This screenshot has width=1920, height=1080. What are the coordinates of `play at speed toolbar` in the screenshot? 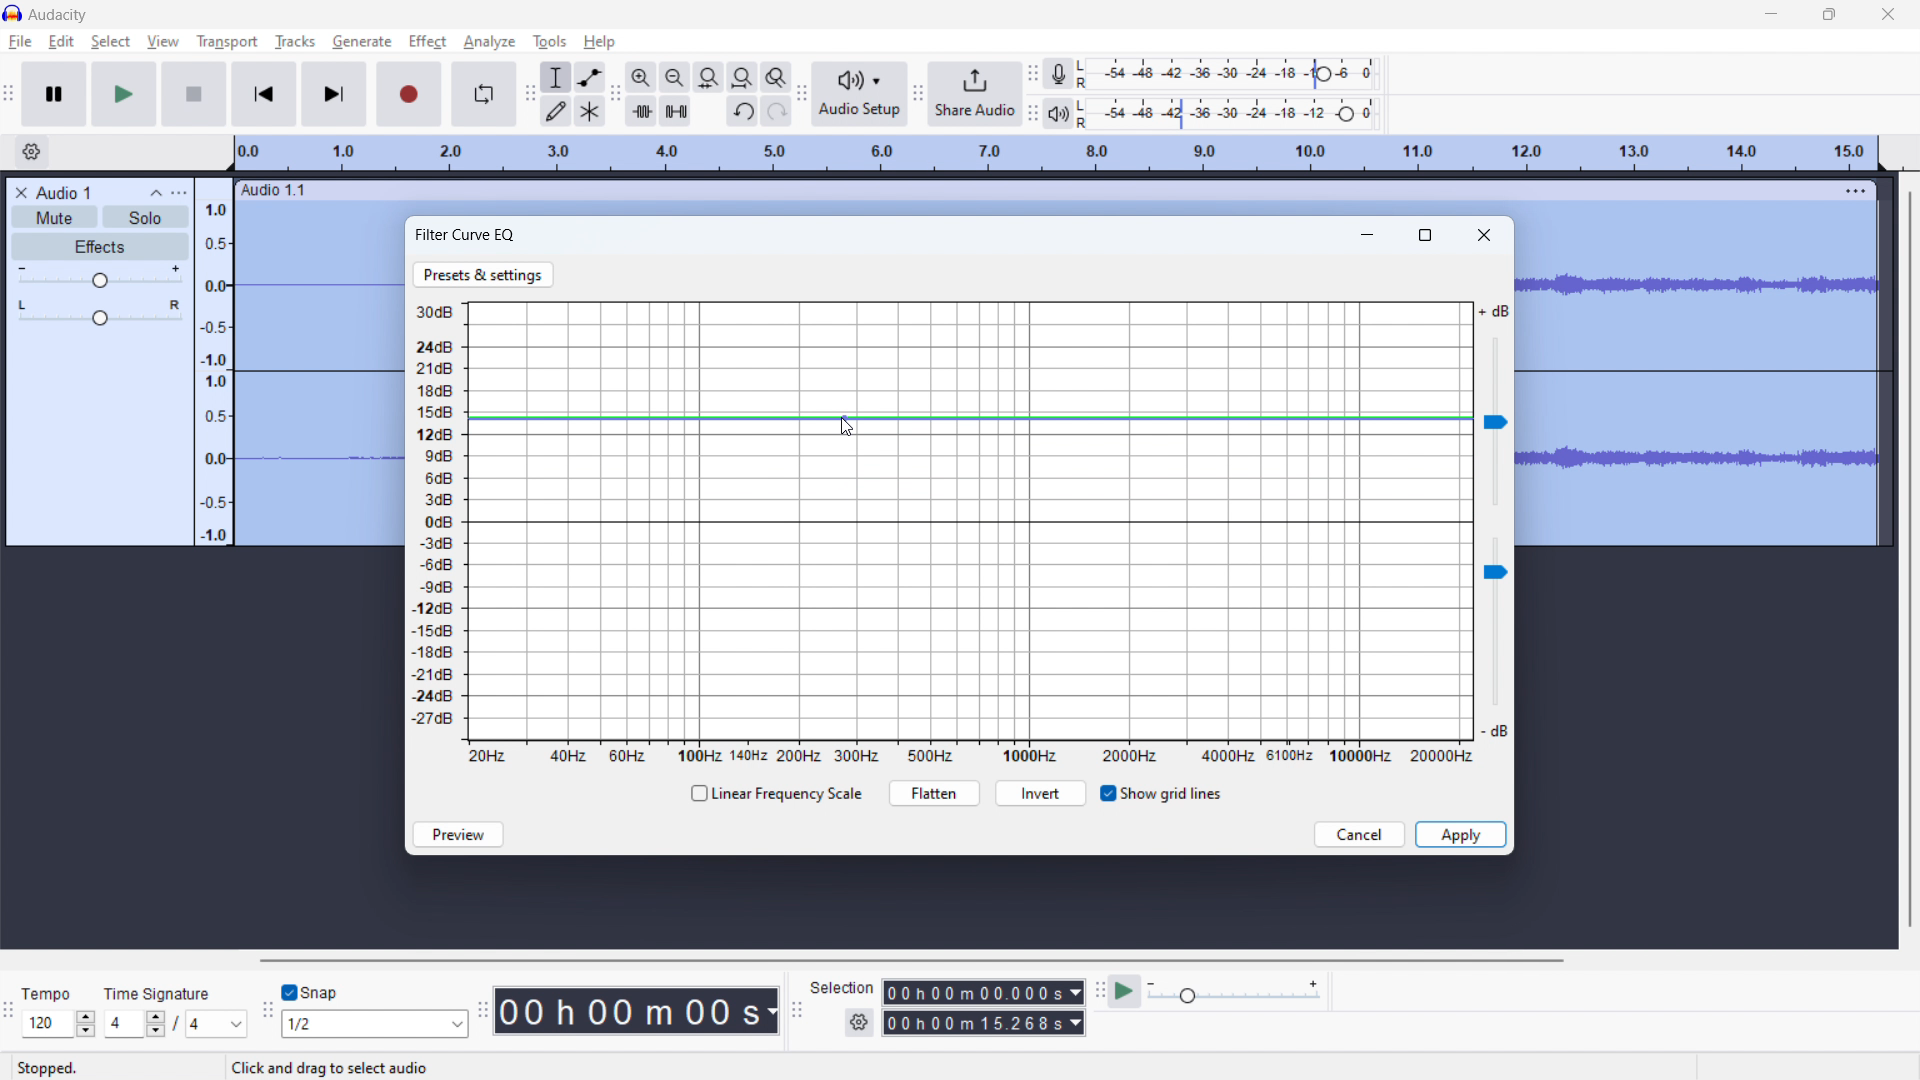 It's located at (1099, 991).